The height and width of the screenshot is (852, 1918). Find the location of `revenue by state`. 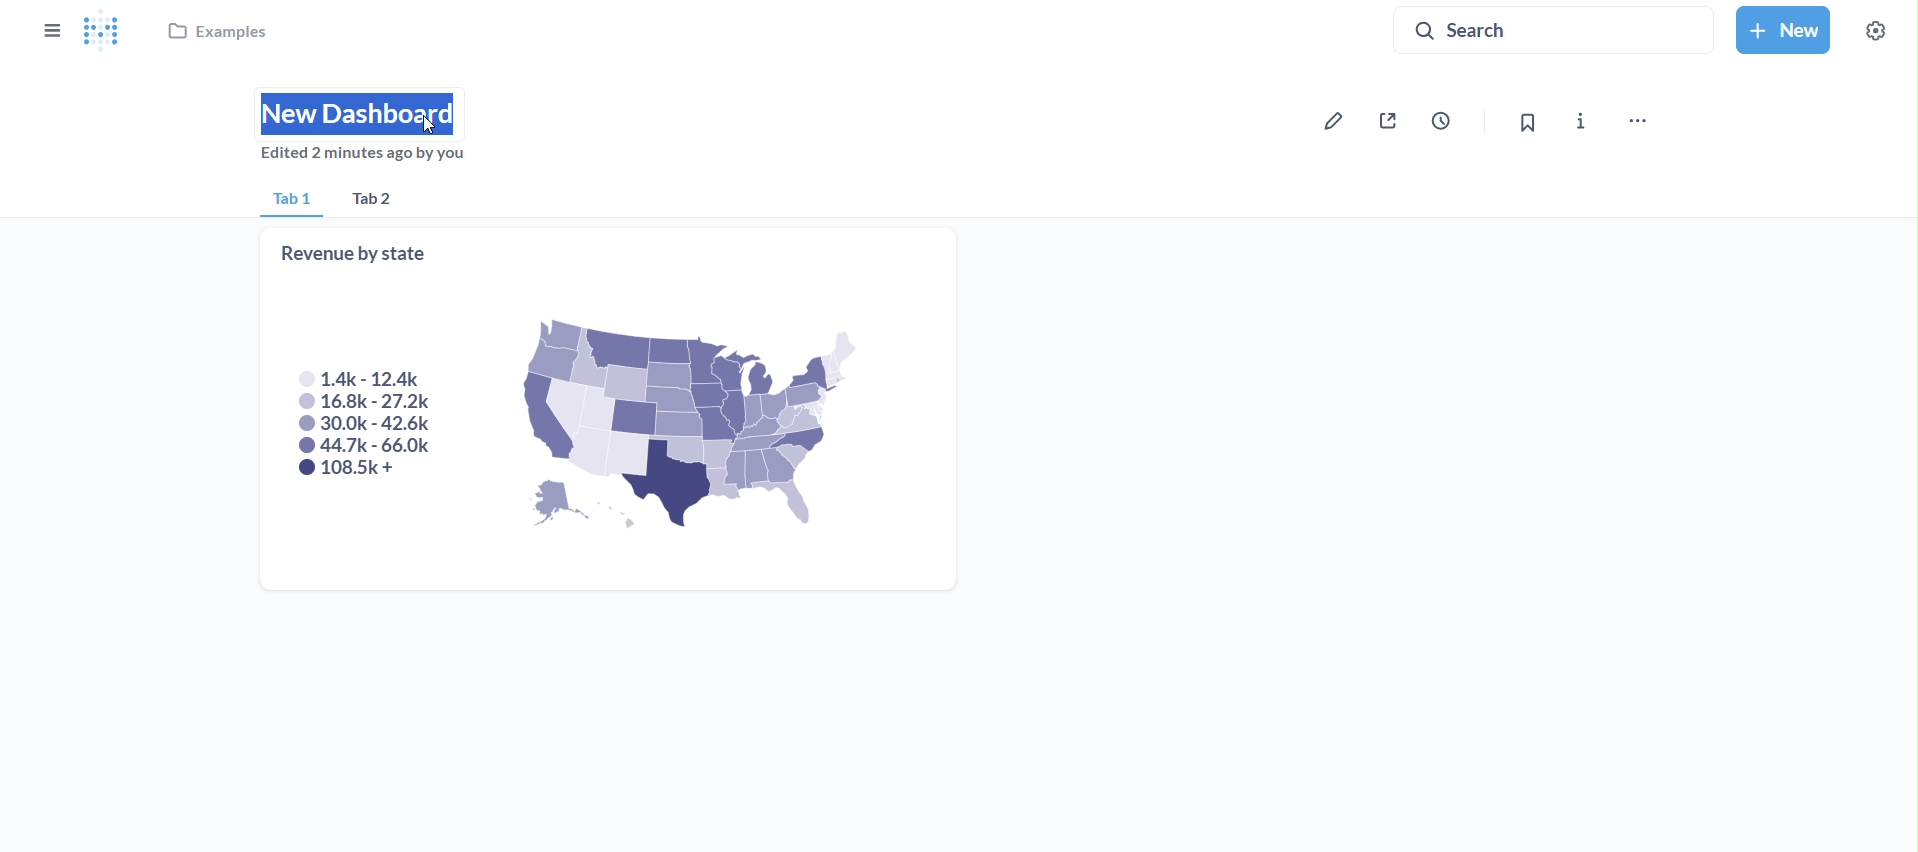

revenue by state is located at coordinates (609, 409).